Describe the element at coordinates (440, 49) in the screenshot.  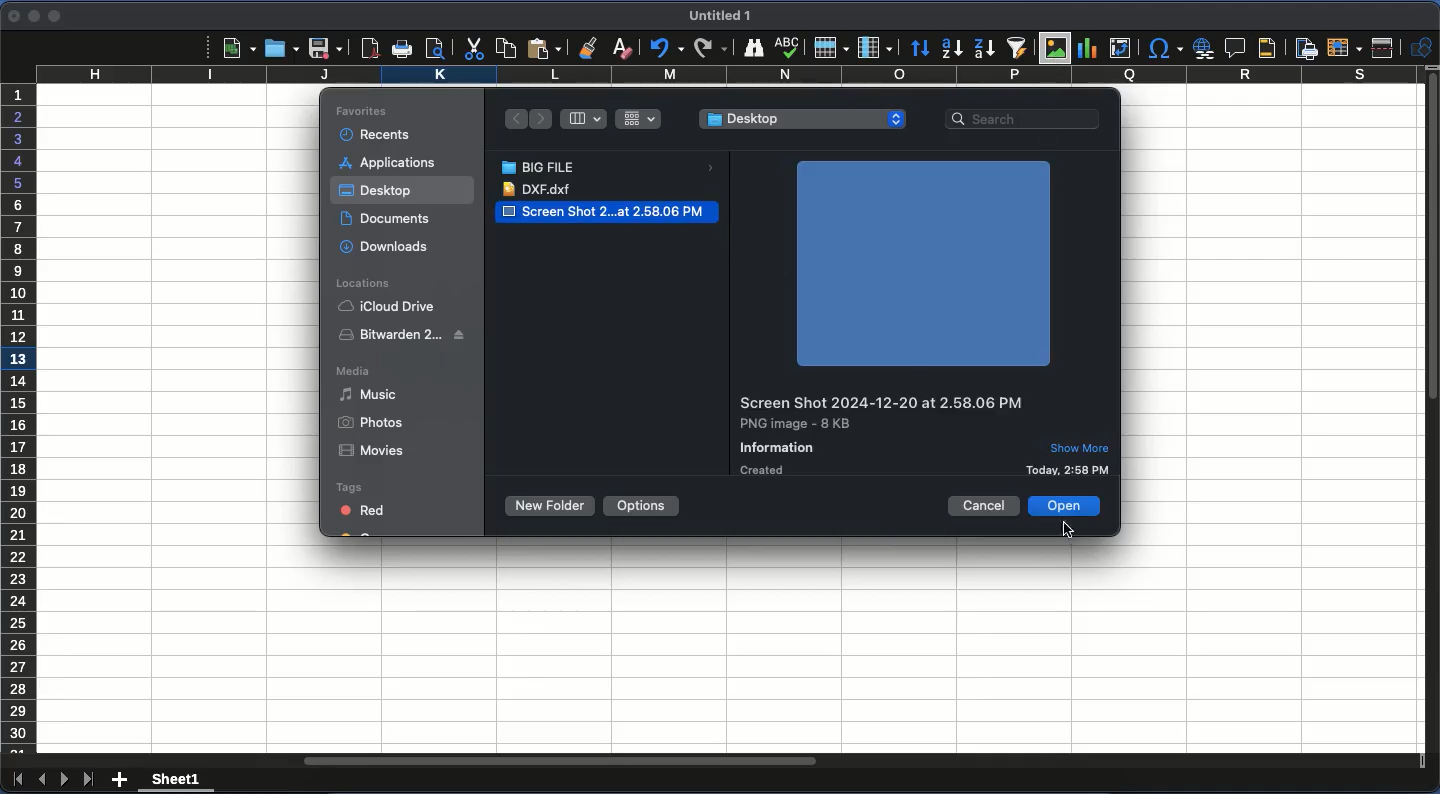
I see `print preview ` at that location.